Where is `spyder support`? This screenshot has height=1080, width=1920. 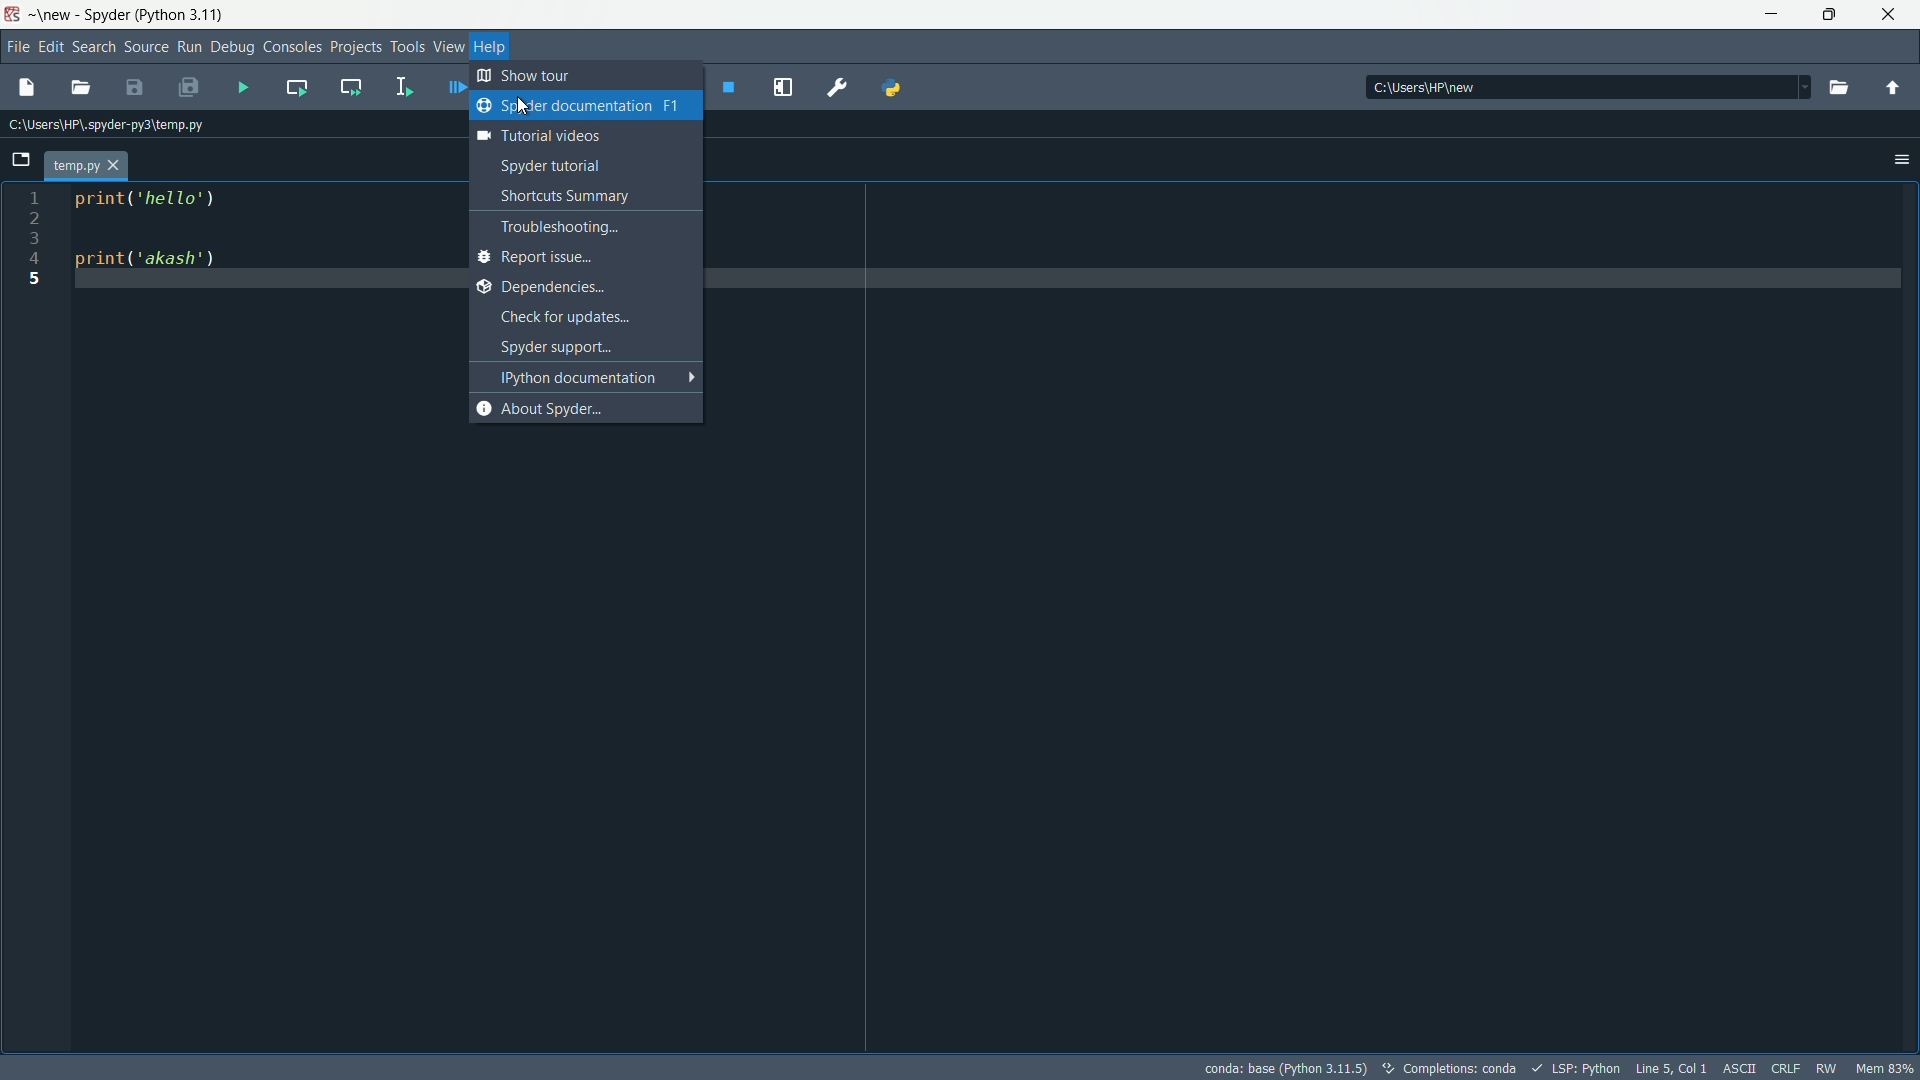
spyder support is located at coordinates (591, 345).